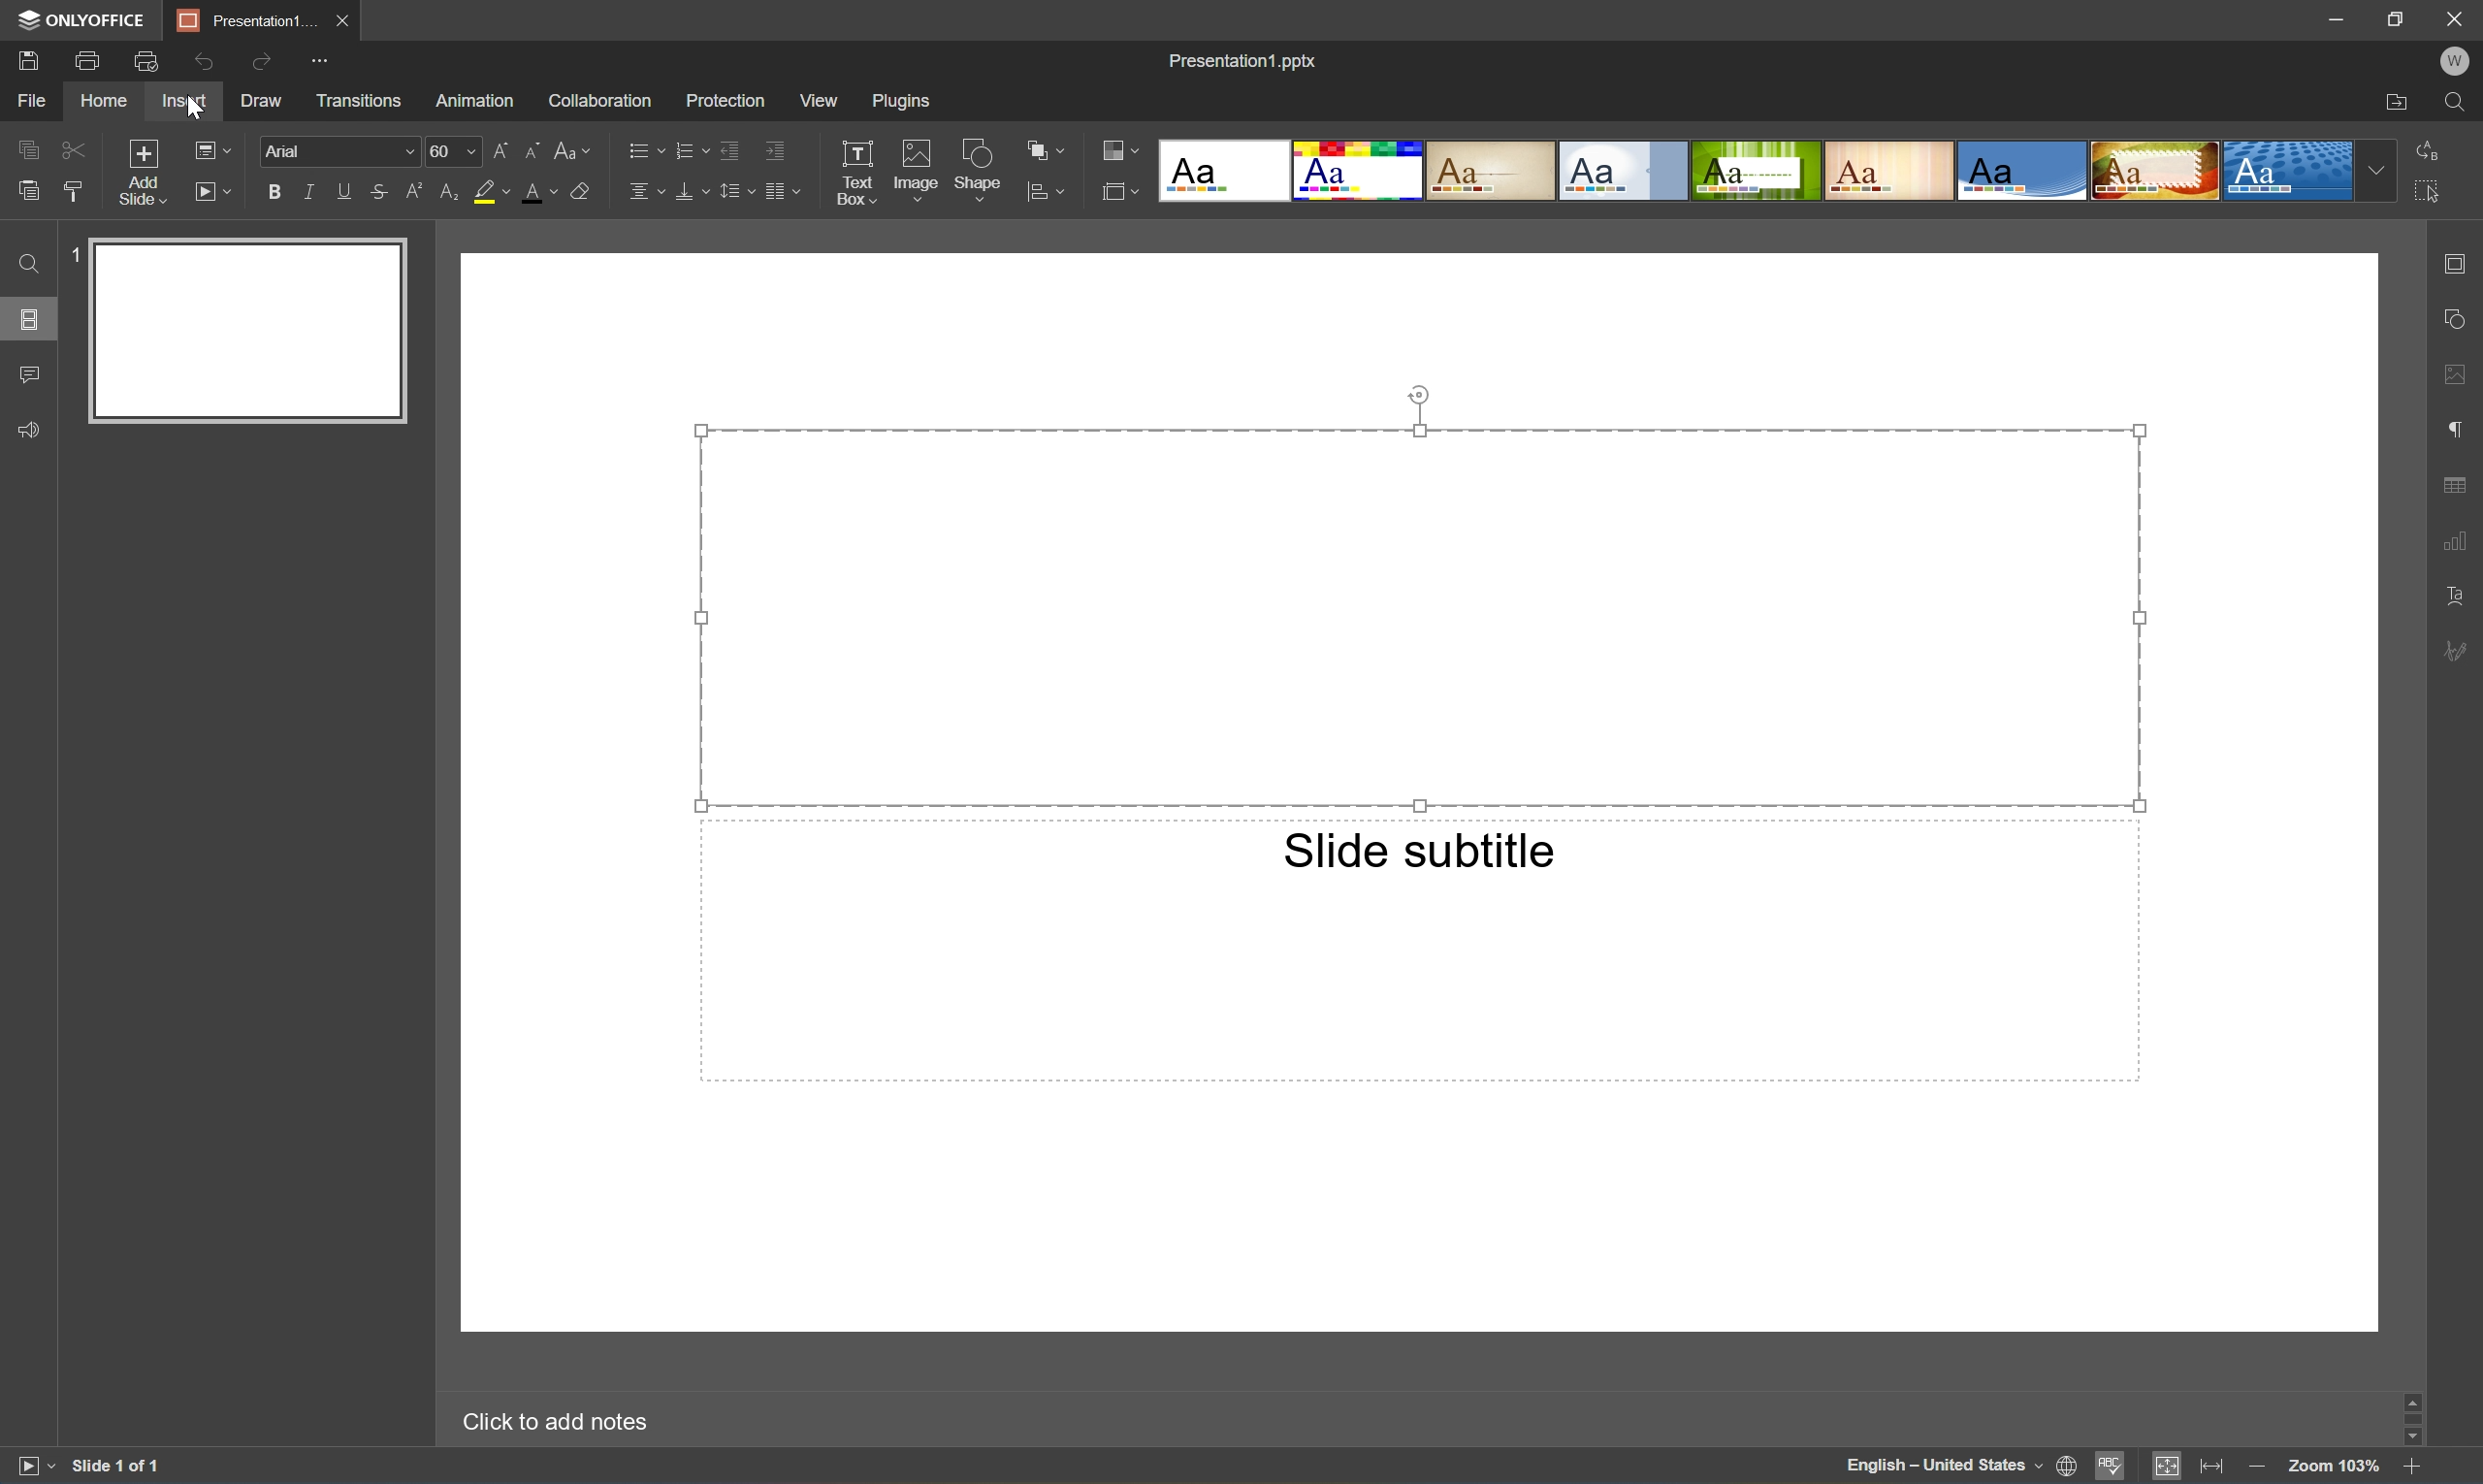 This screenshot has height=1484, width=2483. I want to click on Horizontal align, so click(640, 192).